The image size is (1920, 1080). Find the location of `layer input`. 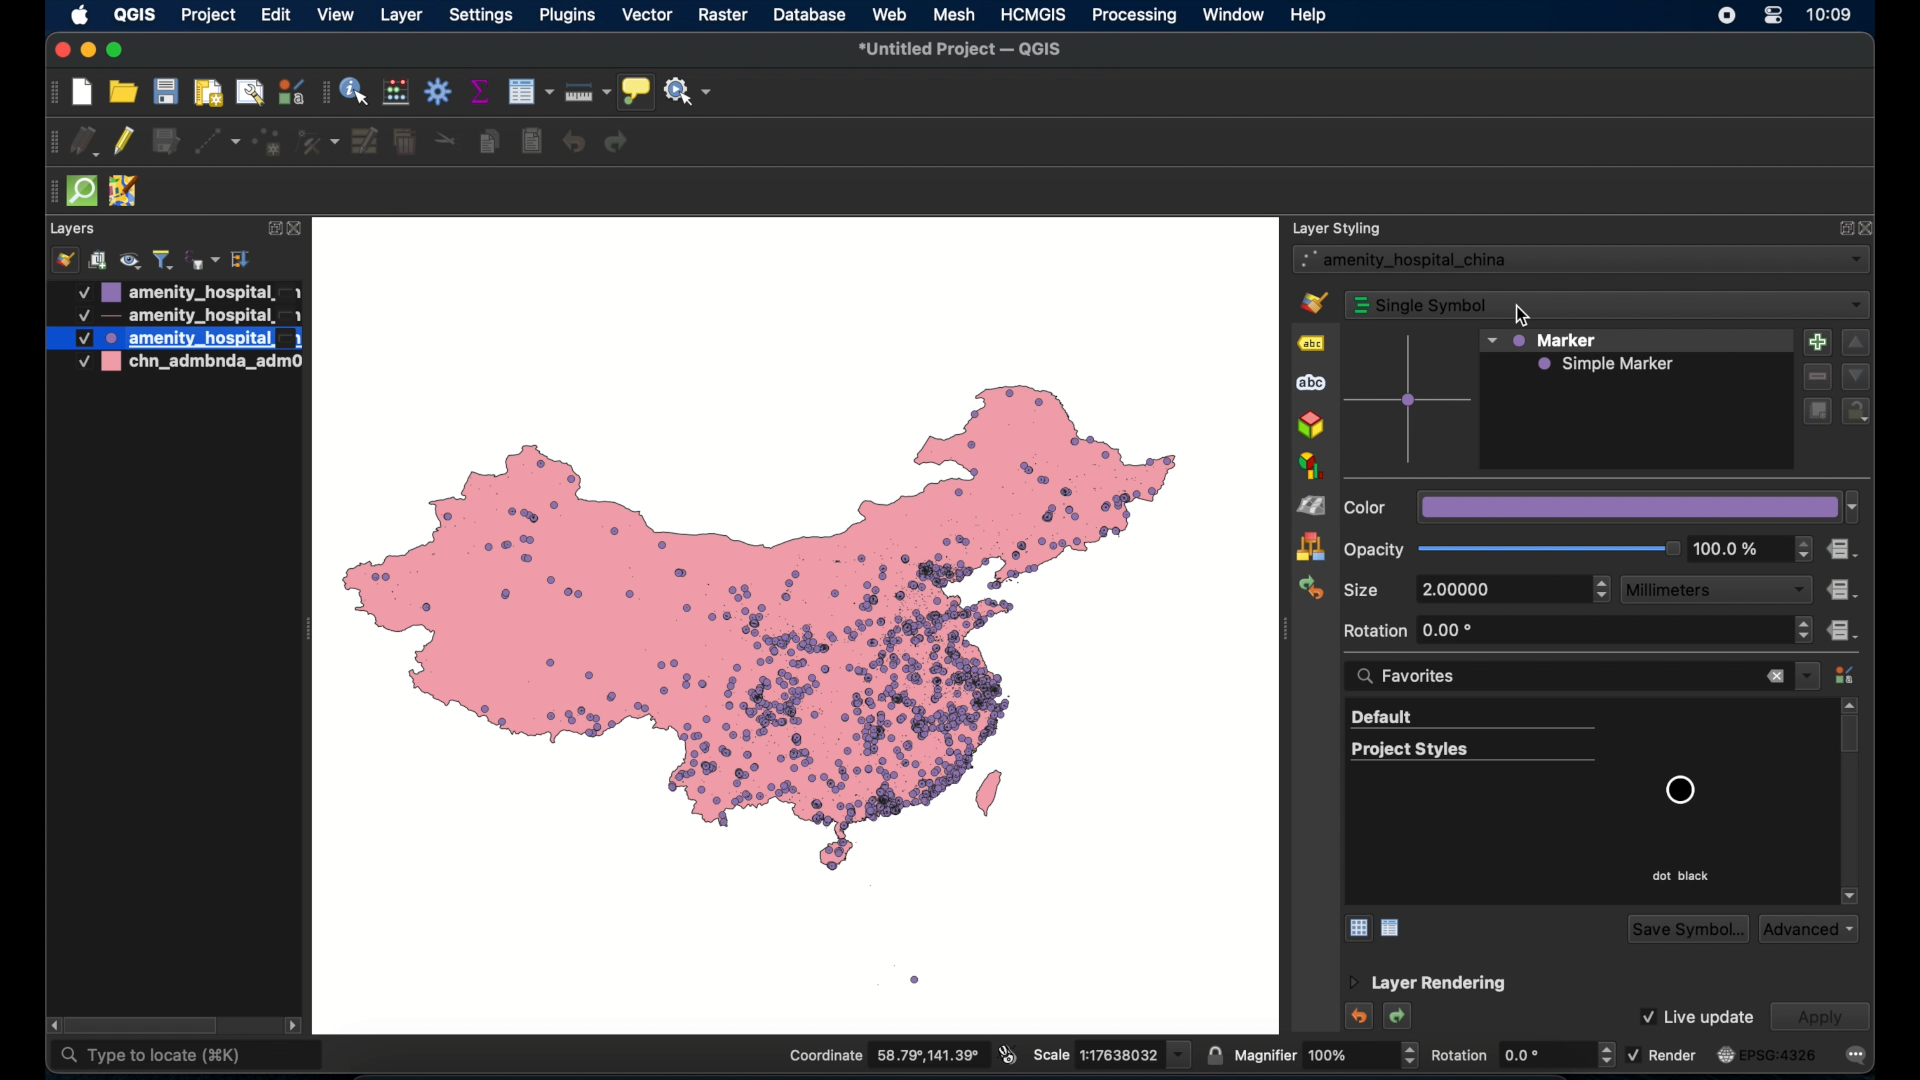

layer input is located at coordinates (1581, 260).